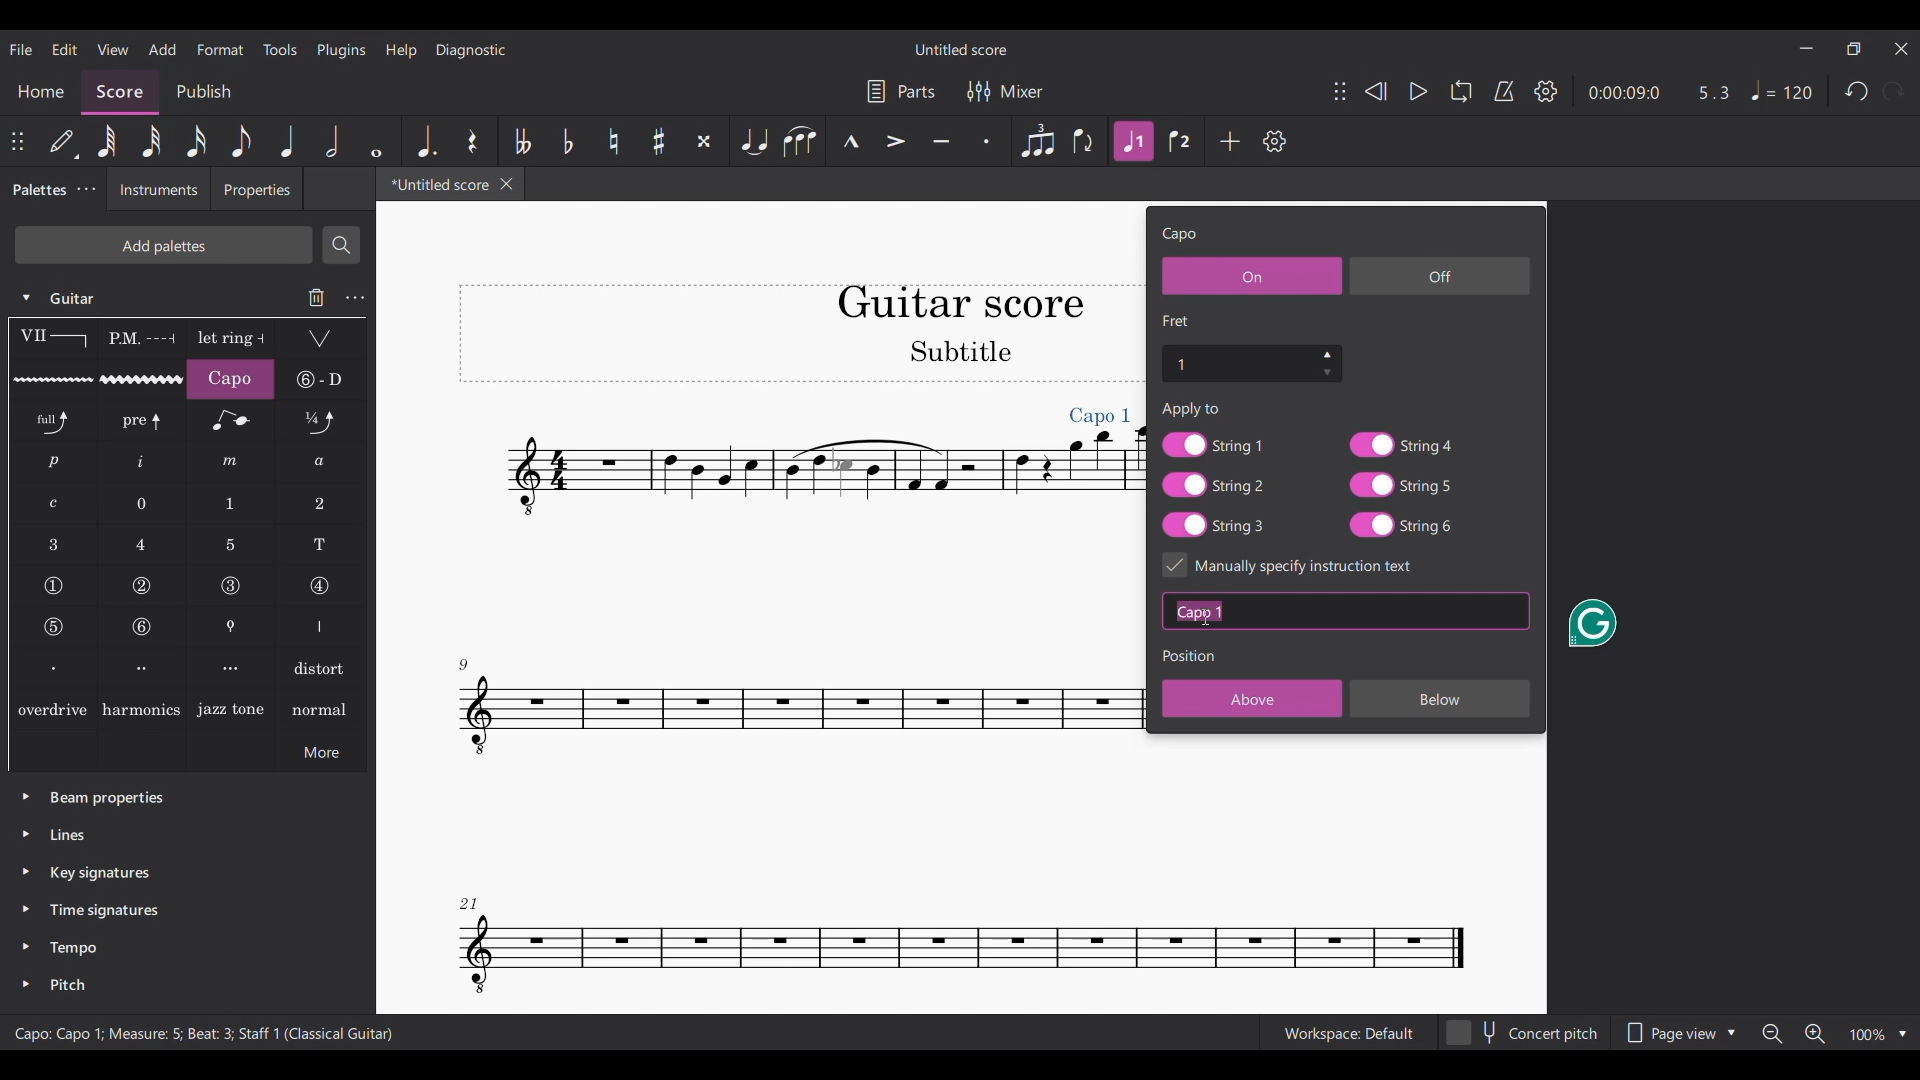  What do you see at coordinates (333, 141) in the screenshot?
I see `Half note` at bounding box center [333, 141].